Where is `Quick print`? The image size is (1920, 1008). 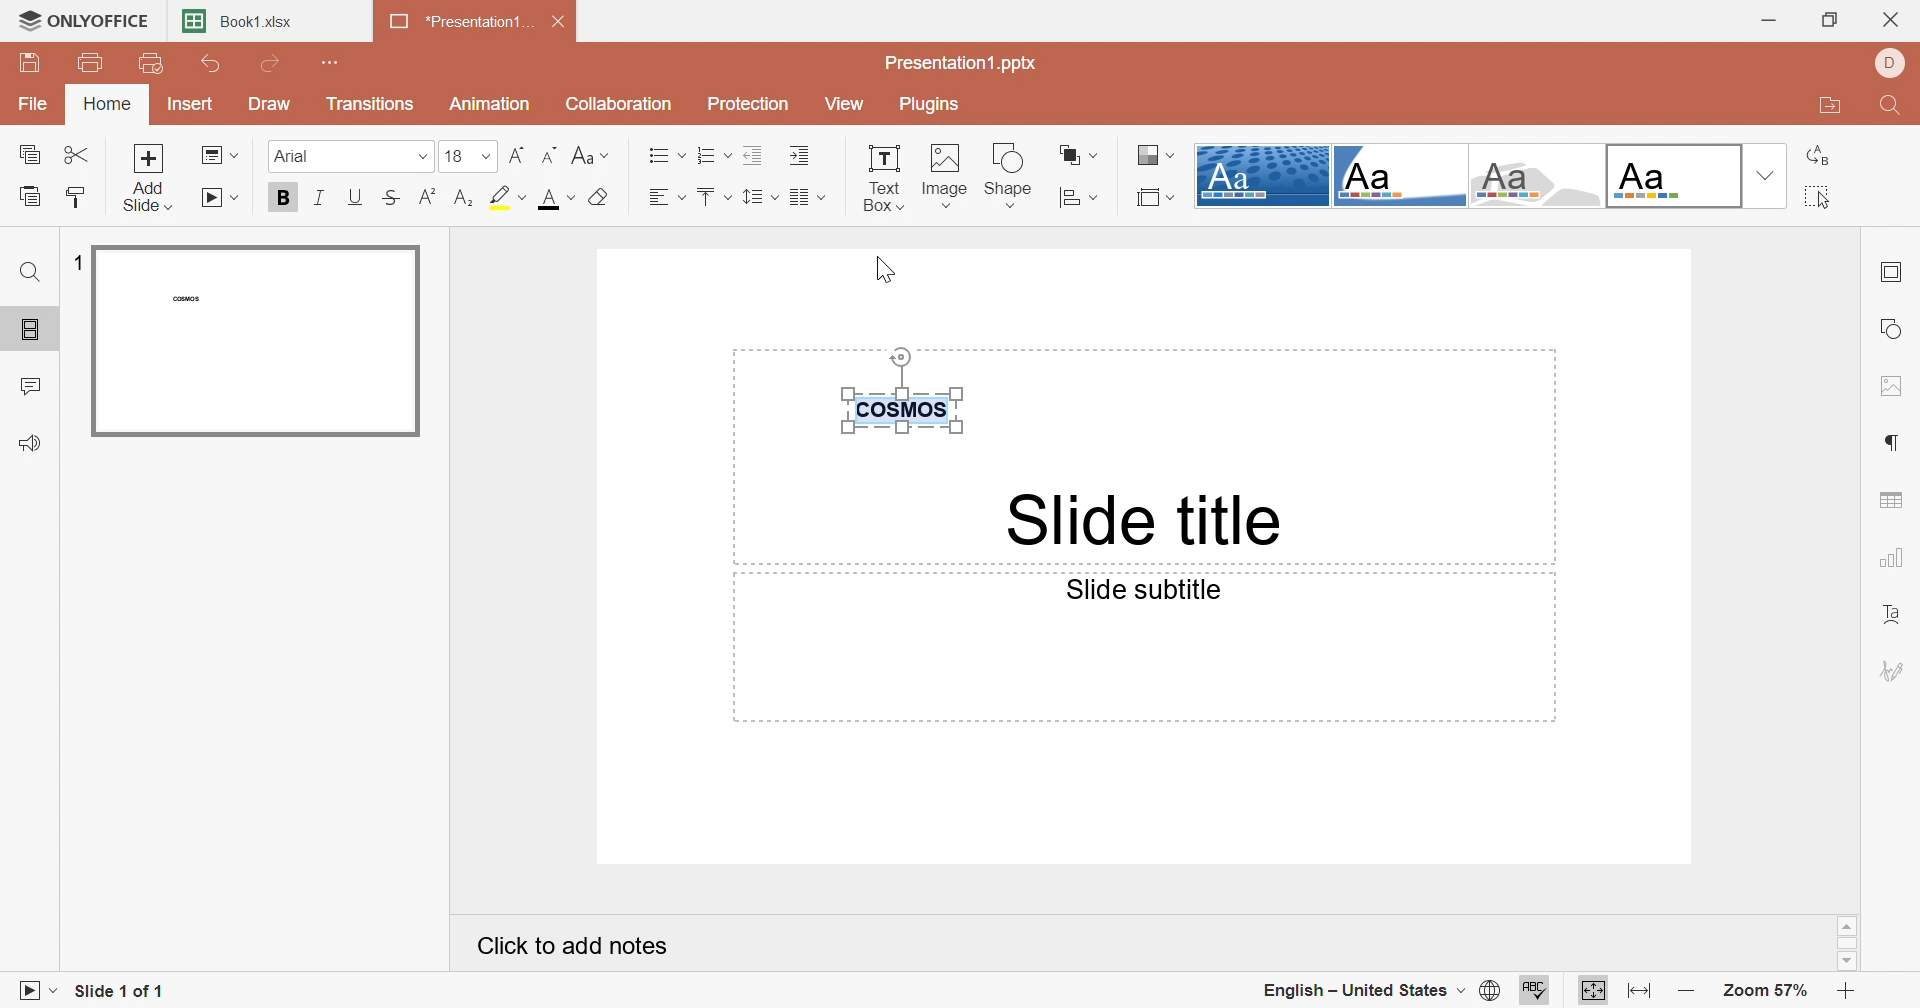 Quick print is located at coordinates (151, 66).